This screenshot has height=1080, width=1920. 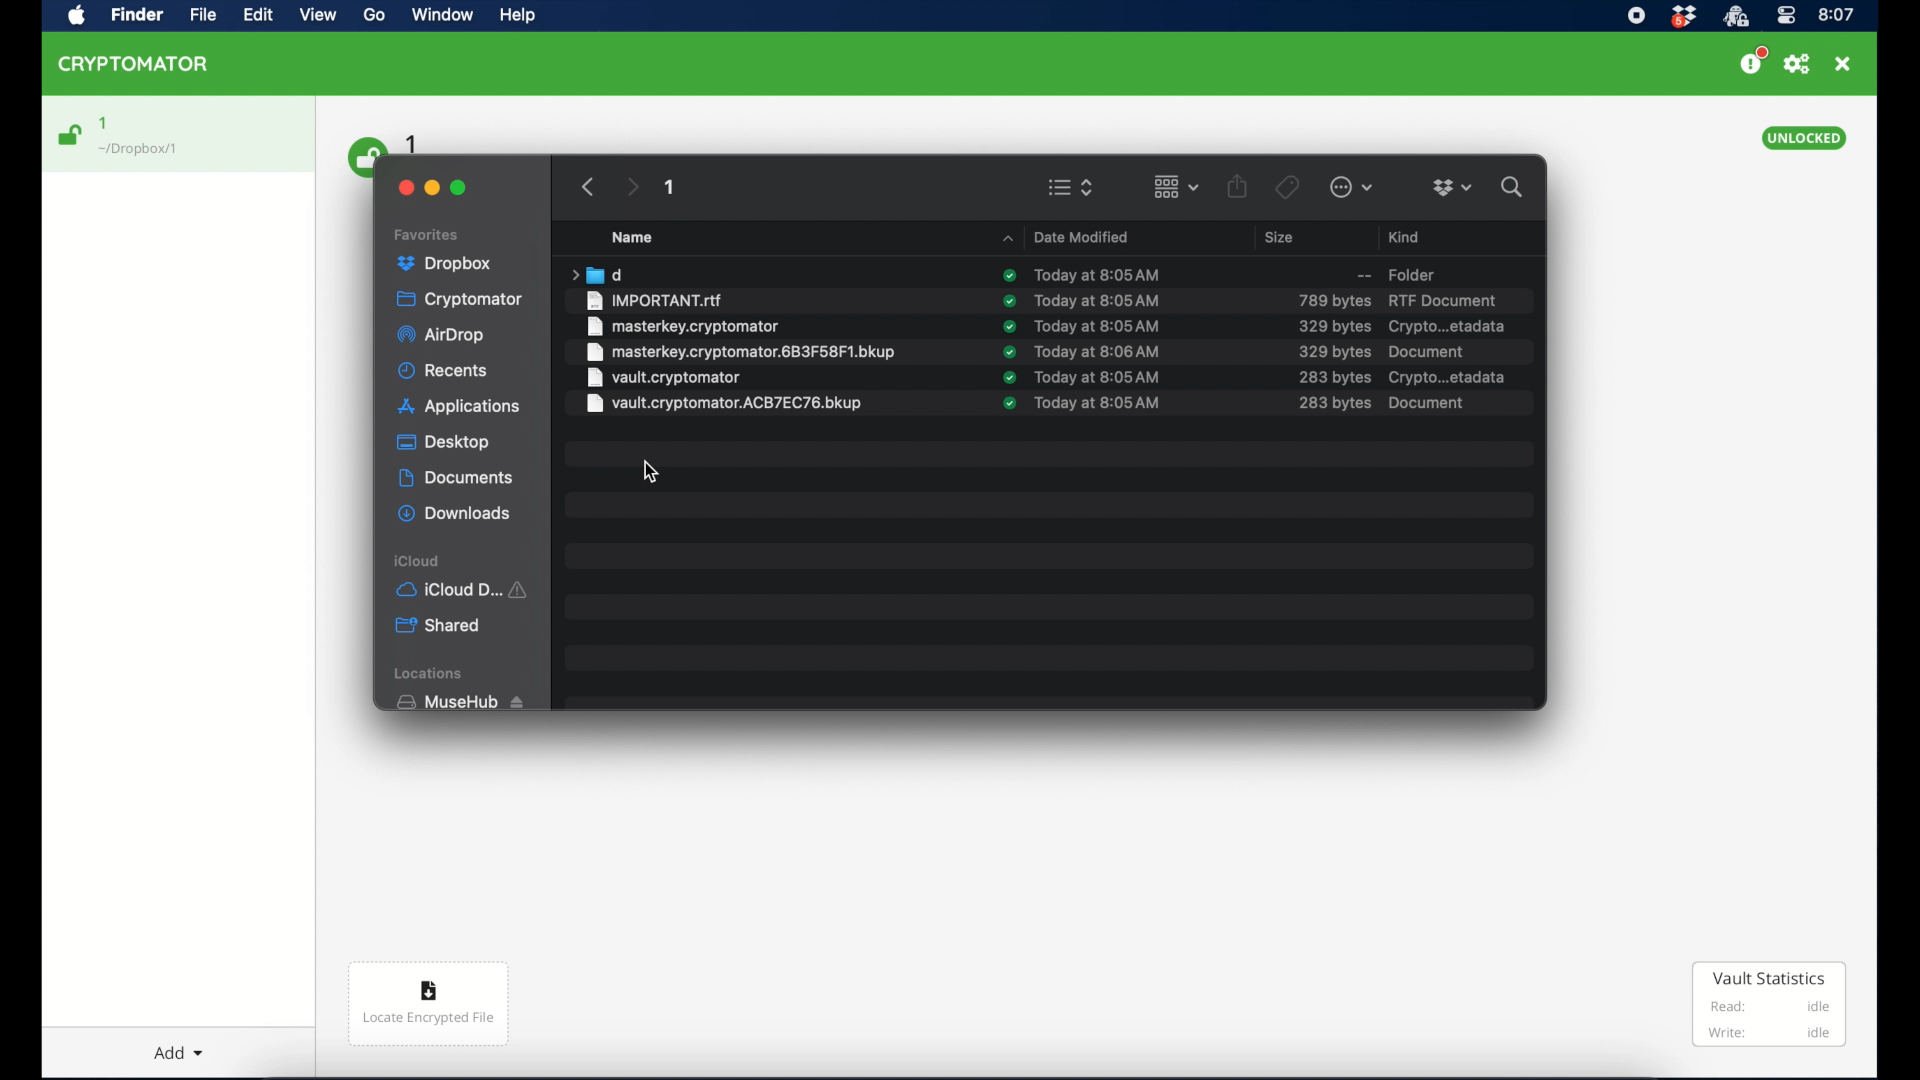 What do you see at coordinates (1238, 185) in the screenshot?
I see `share` at bounding box center [1238, 185].